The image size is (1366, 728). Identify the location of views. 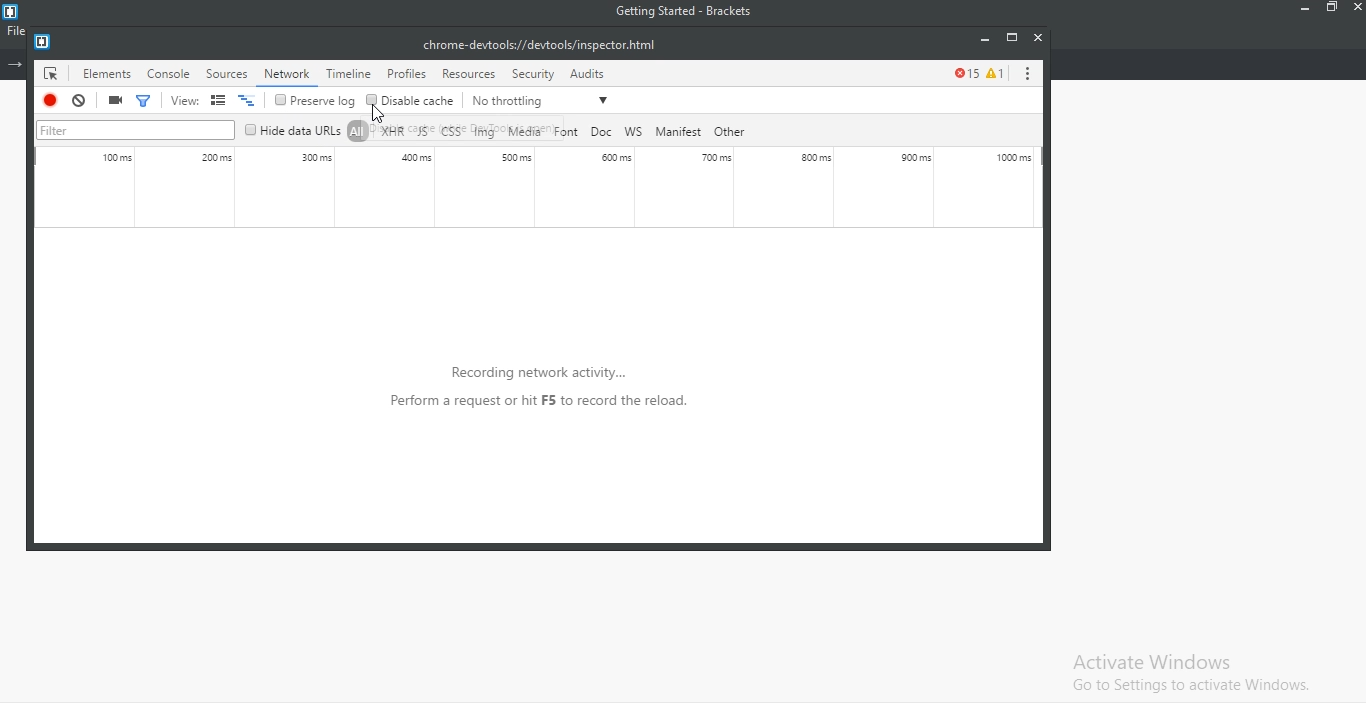
(213, 101).